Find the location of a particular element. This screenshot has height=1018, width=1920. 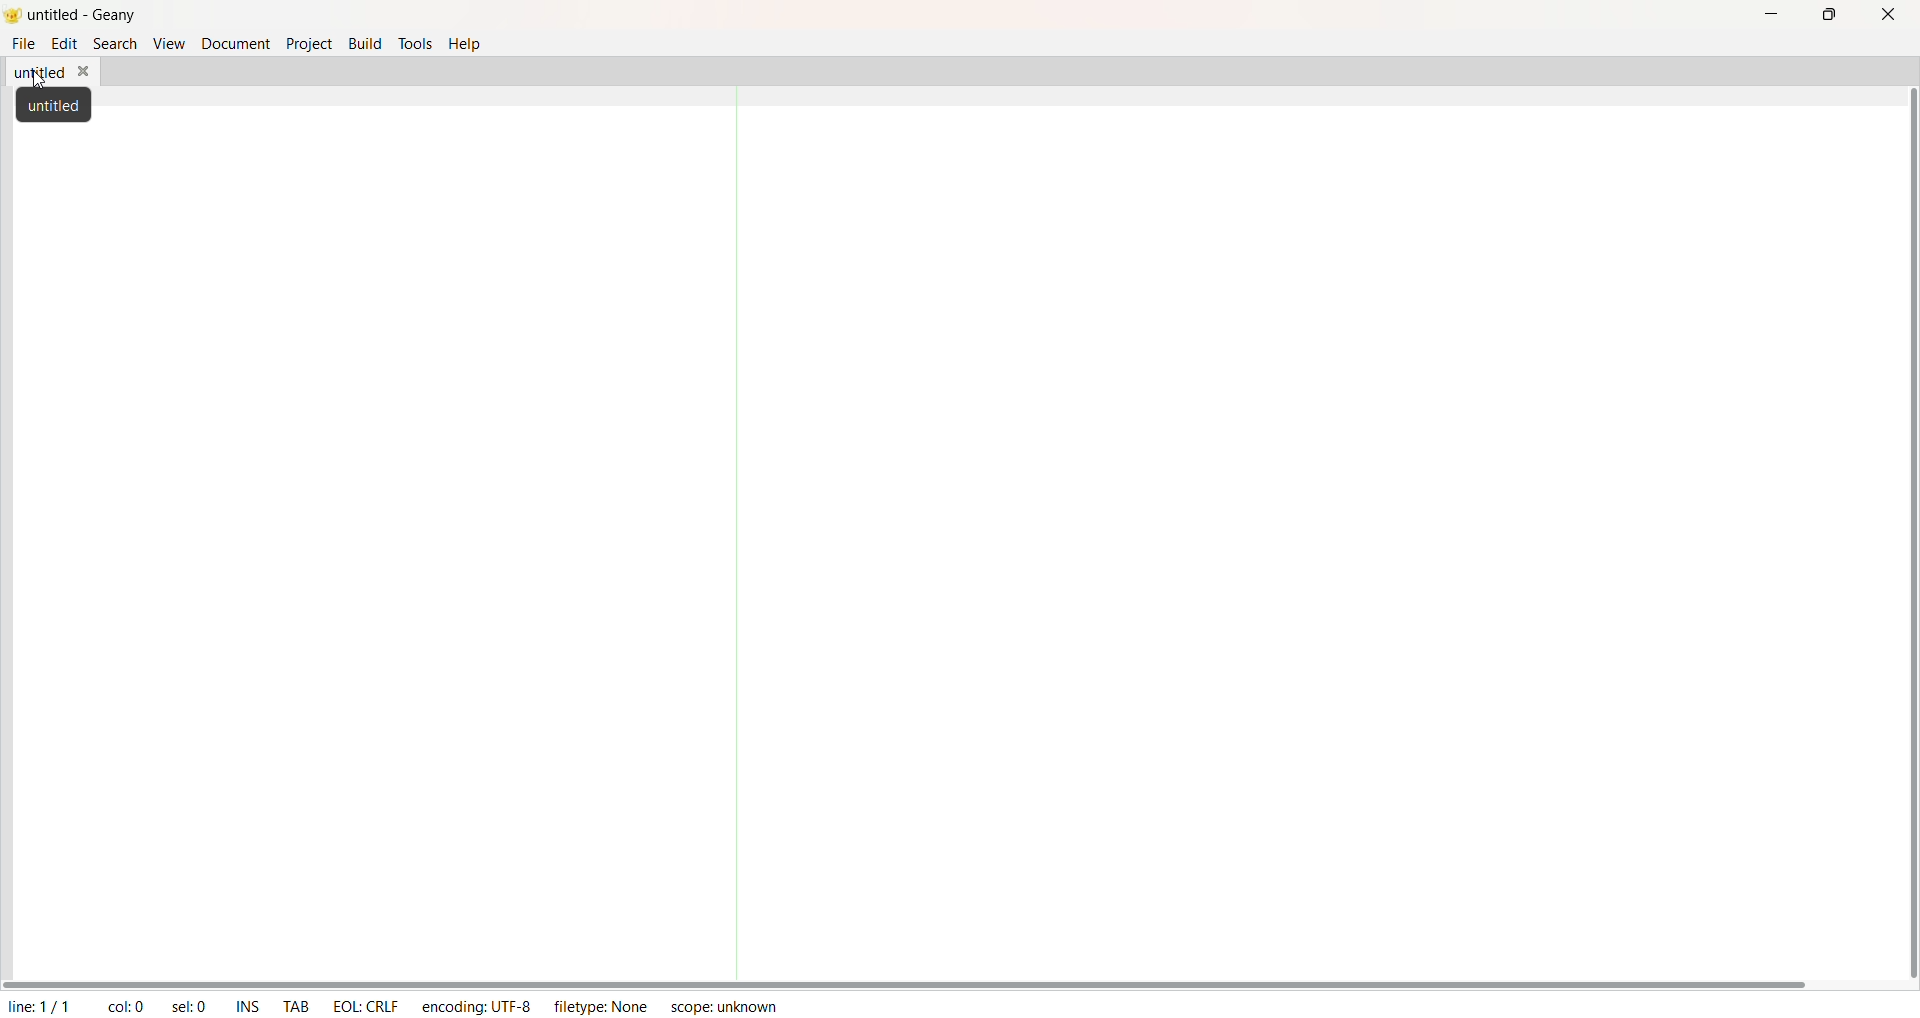

Project is located at coordinates (308, 43).